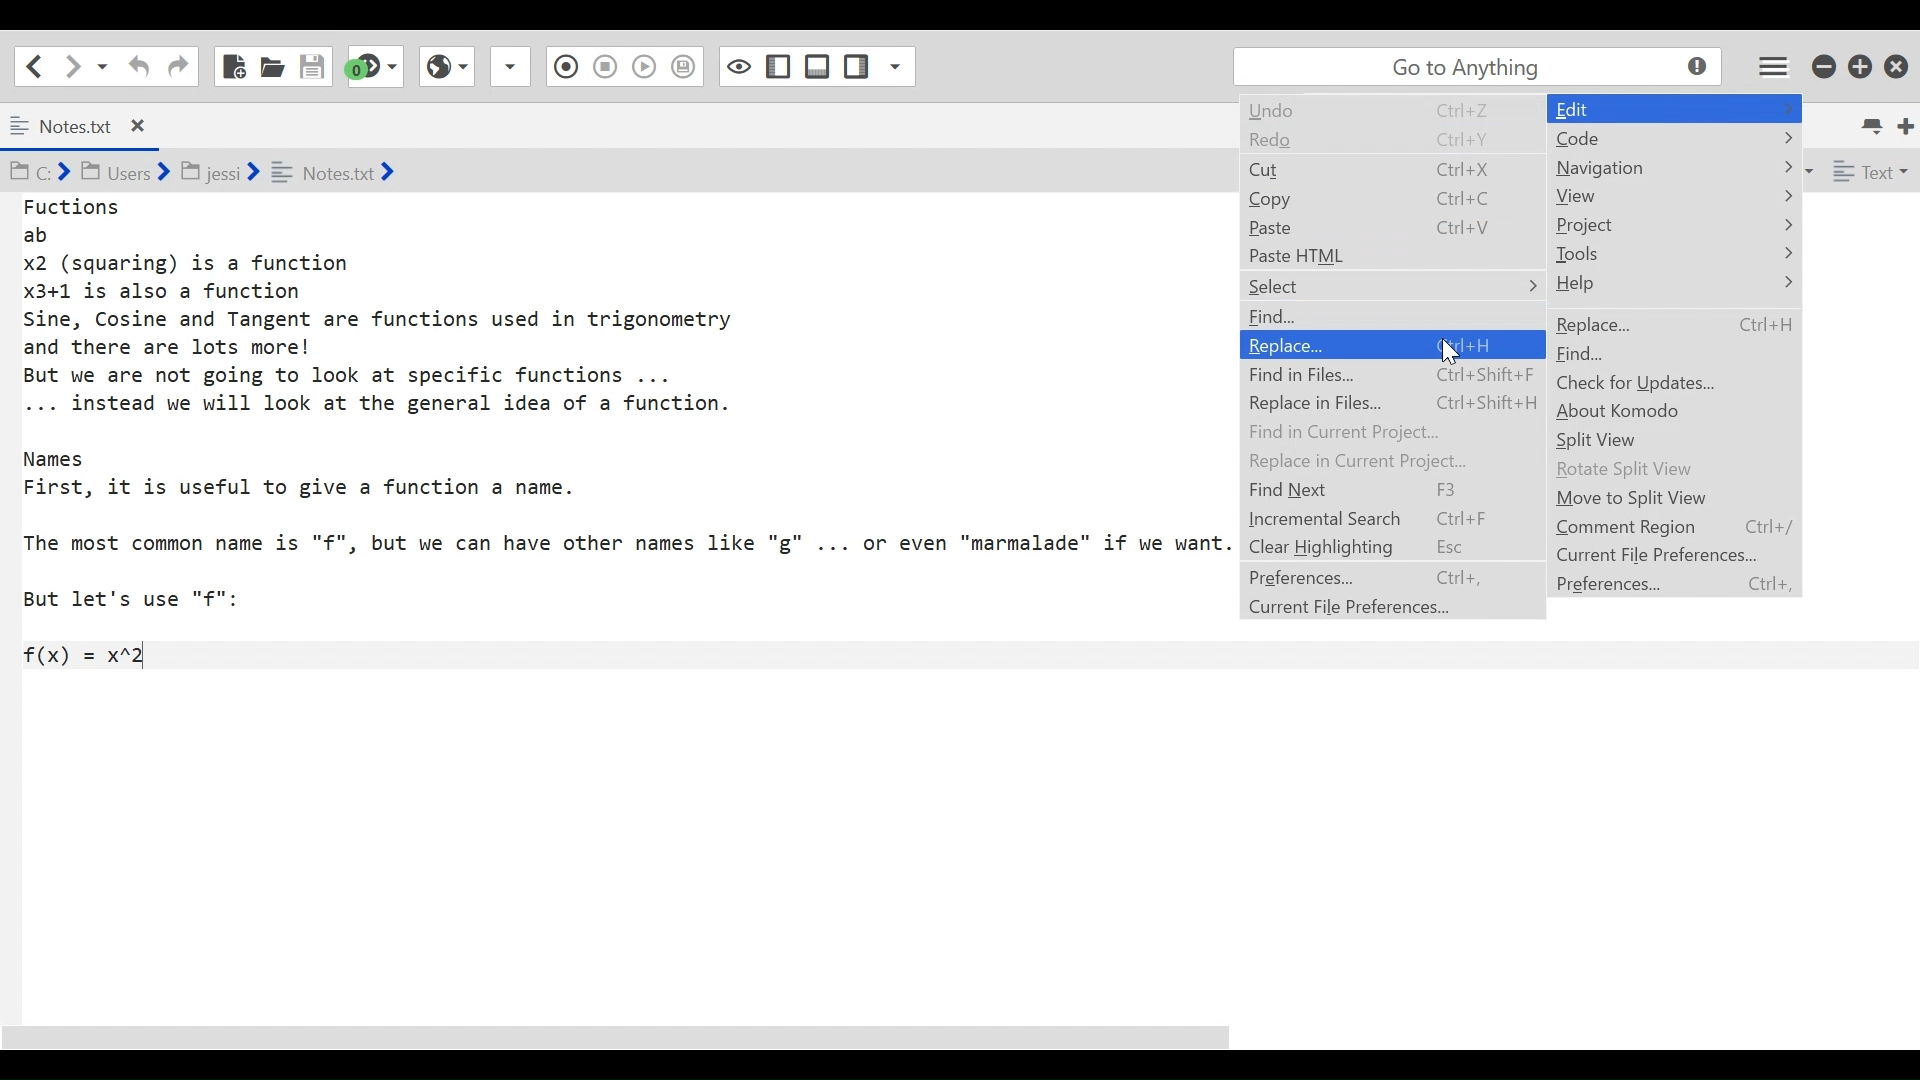 The image size is (1920, 1080). I want to click on Recording Macro, so click(512, 66).